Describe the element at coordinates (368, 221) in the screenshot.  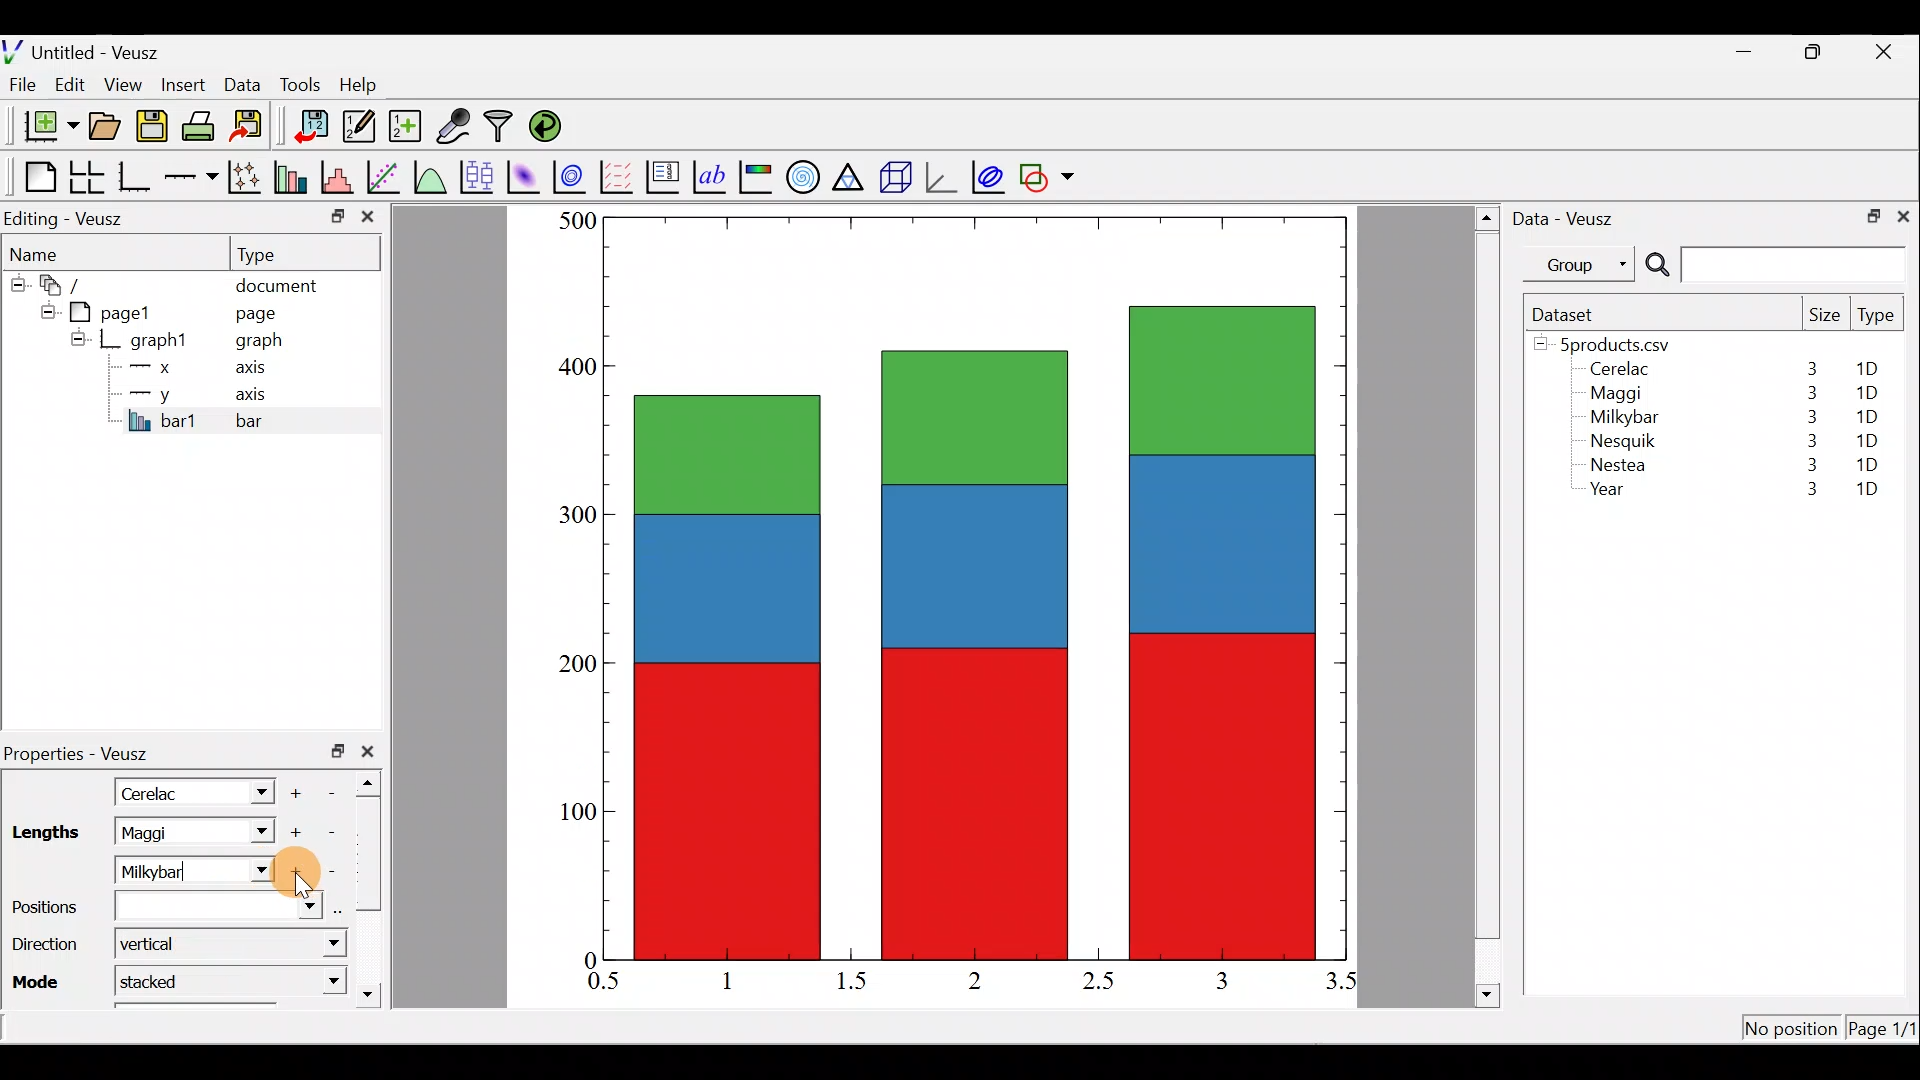
I see `close` at that location.